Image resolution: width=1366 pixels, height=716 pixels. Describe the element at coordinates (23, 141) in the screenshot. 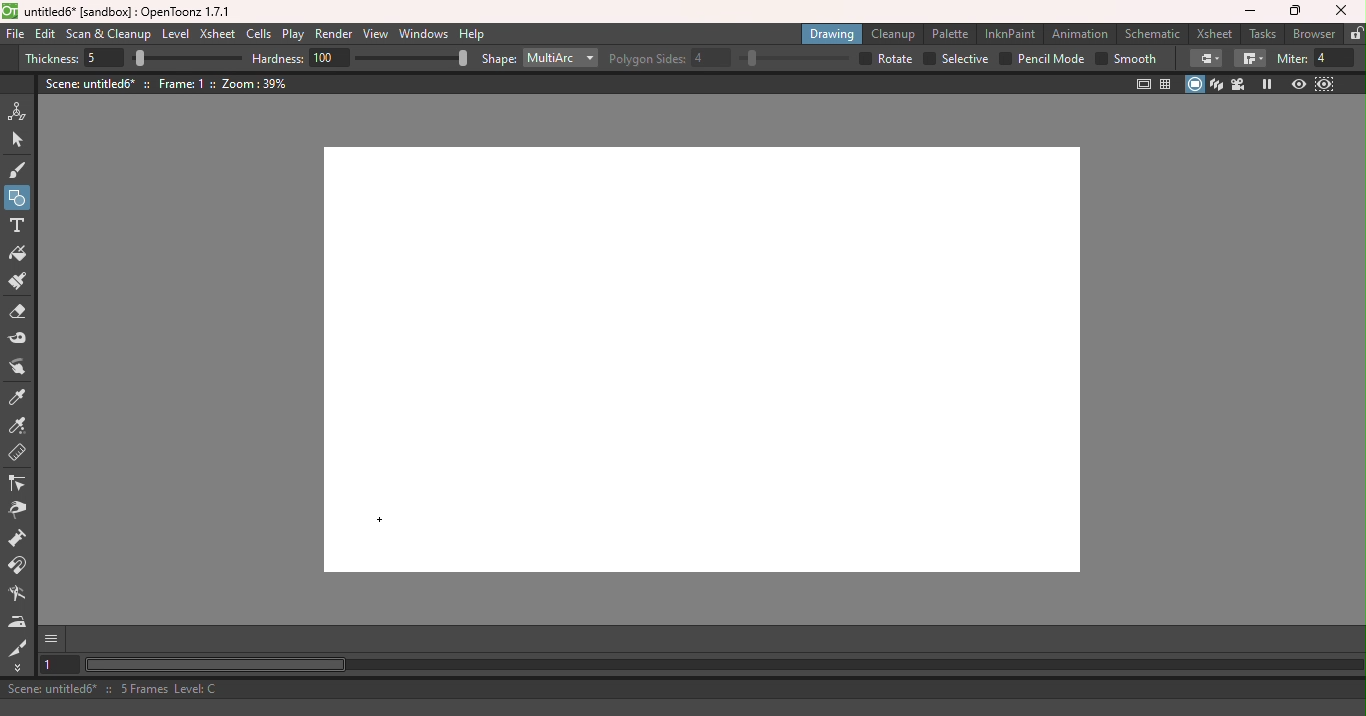

I see `Selection tool` at that location.